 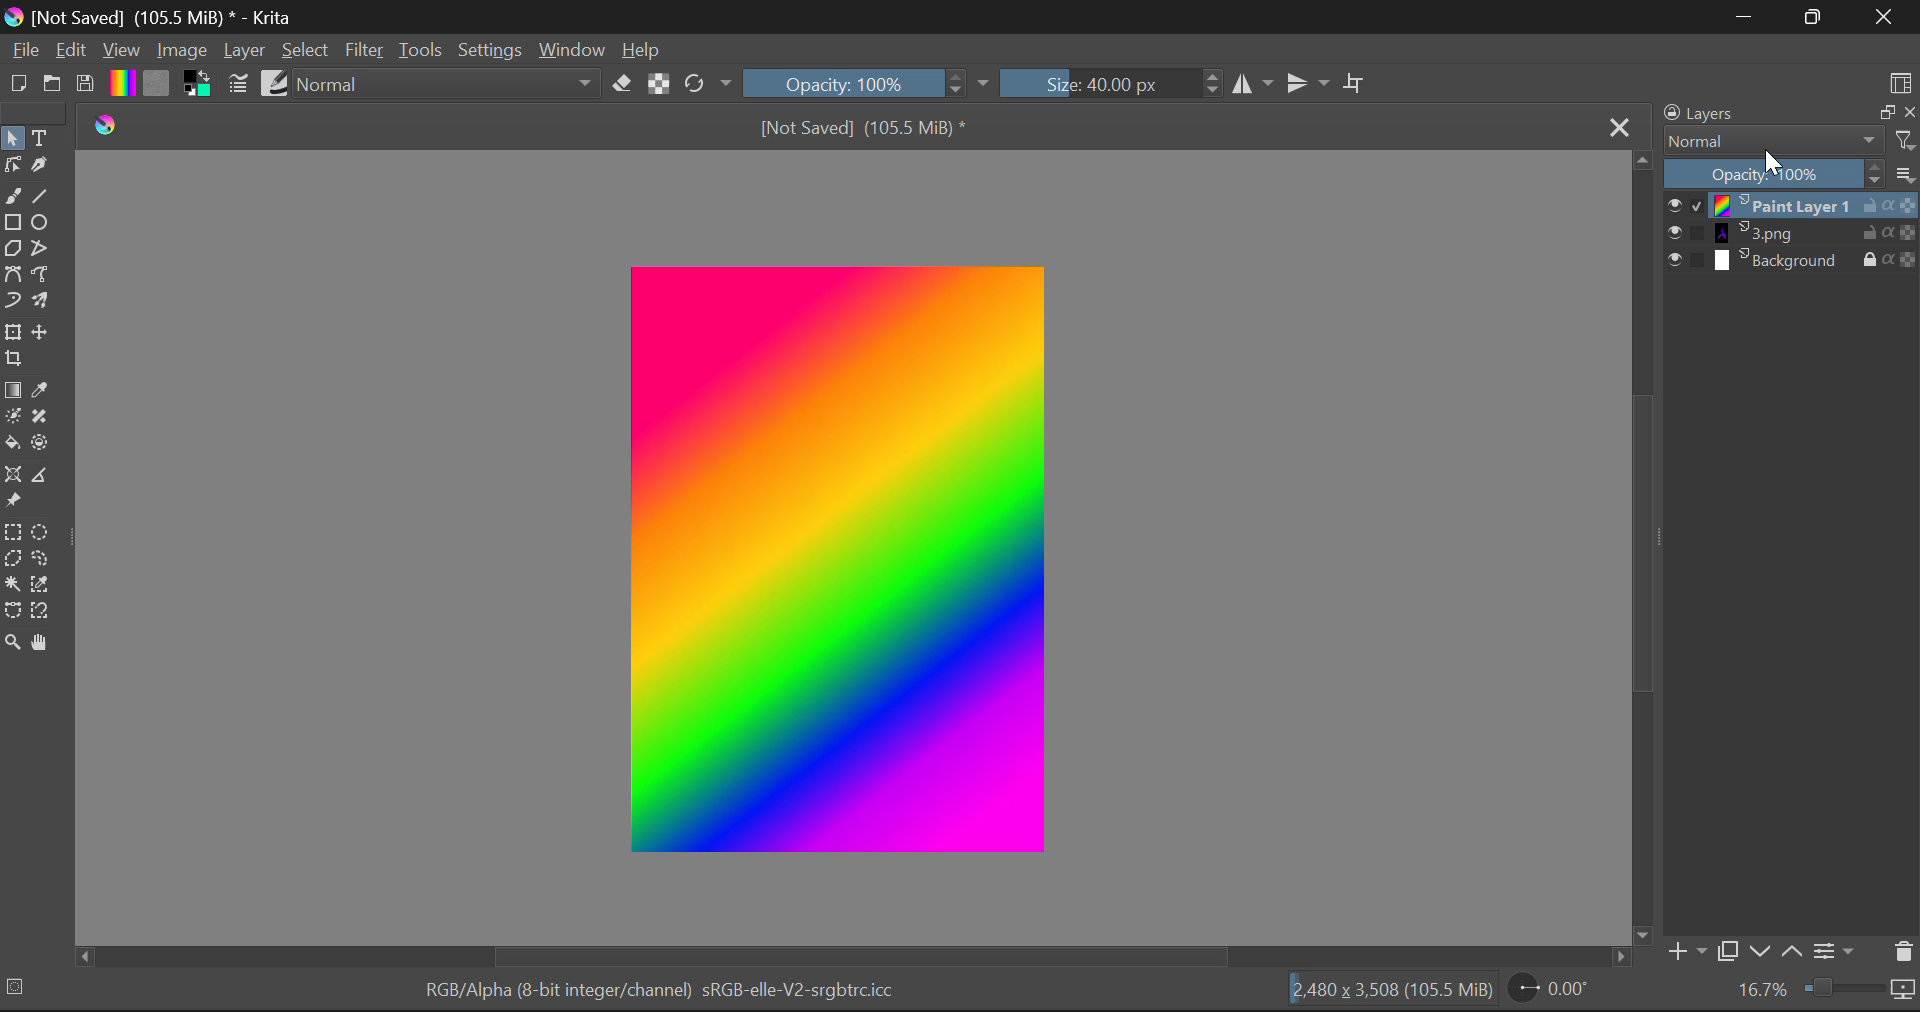 What do you see at coordinates (643, 51) in the screenshot?
I see `Help` at bounding box center [643, 51].